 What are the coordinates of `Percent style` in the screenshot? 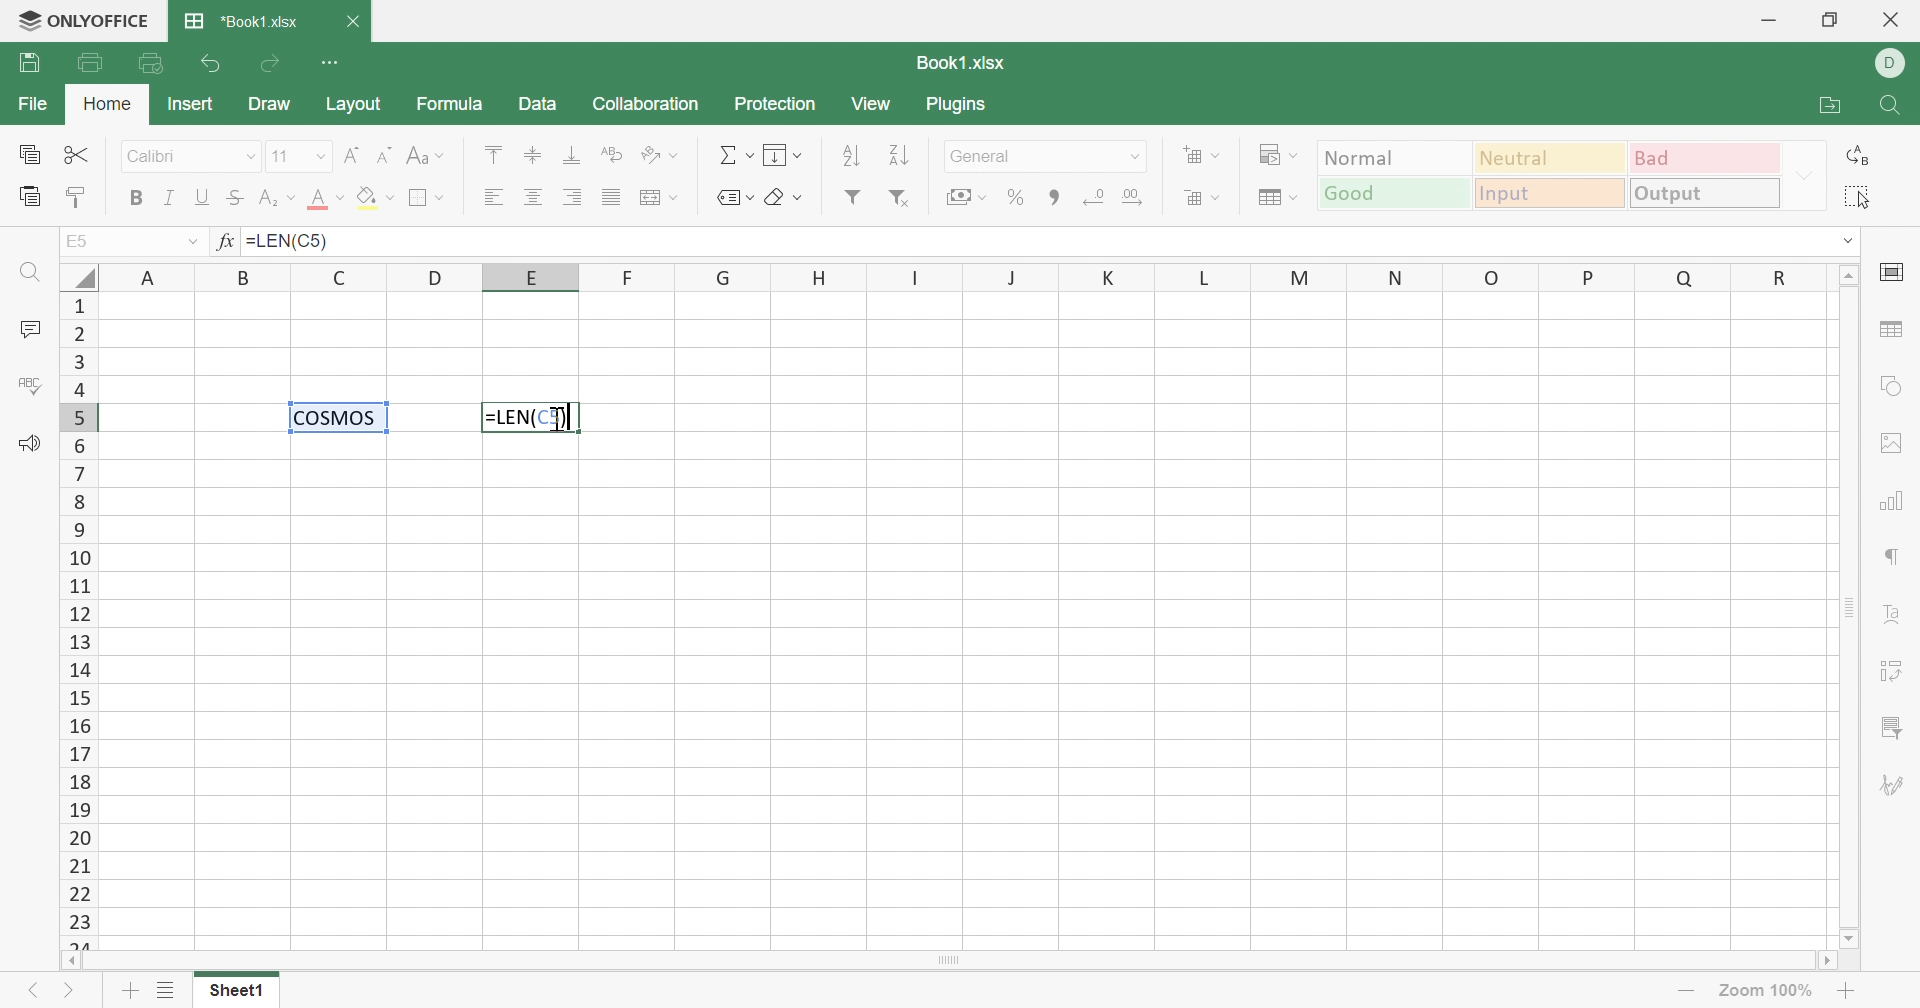 It's located at (1017, 198).